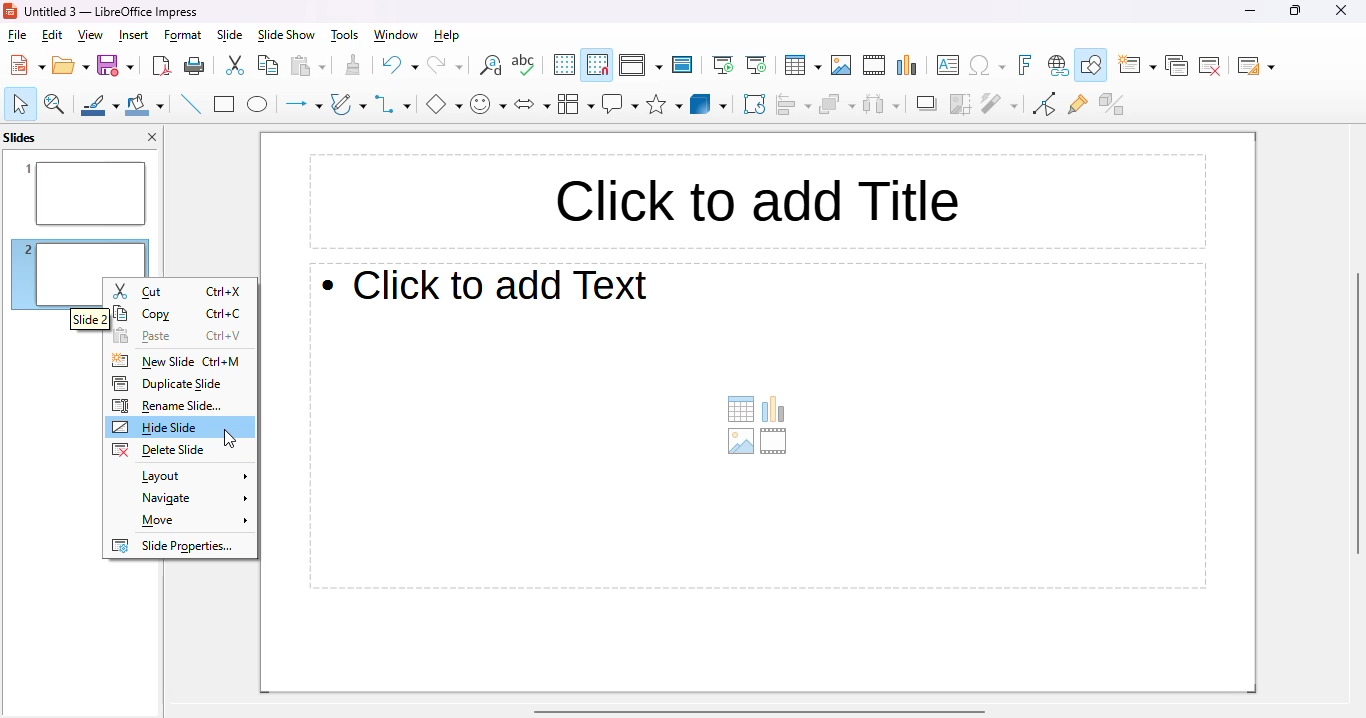 This screenshot has width=1366, height=718. Describe the element at coordinates (838, 104) in the screenshot. I see `arrange` at that location.